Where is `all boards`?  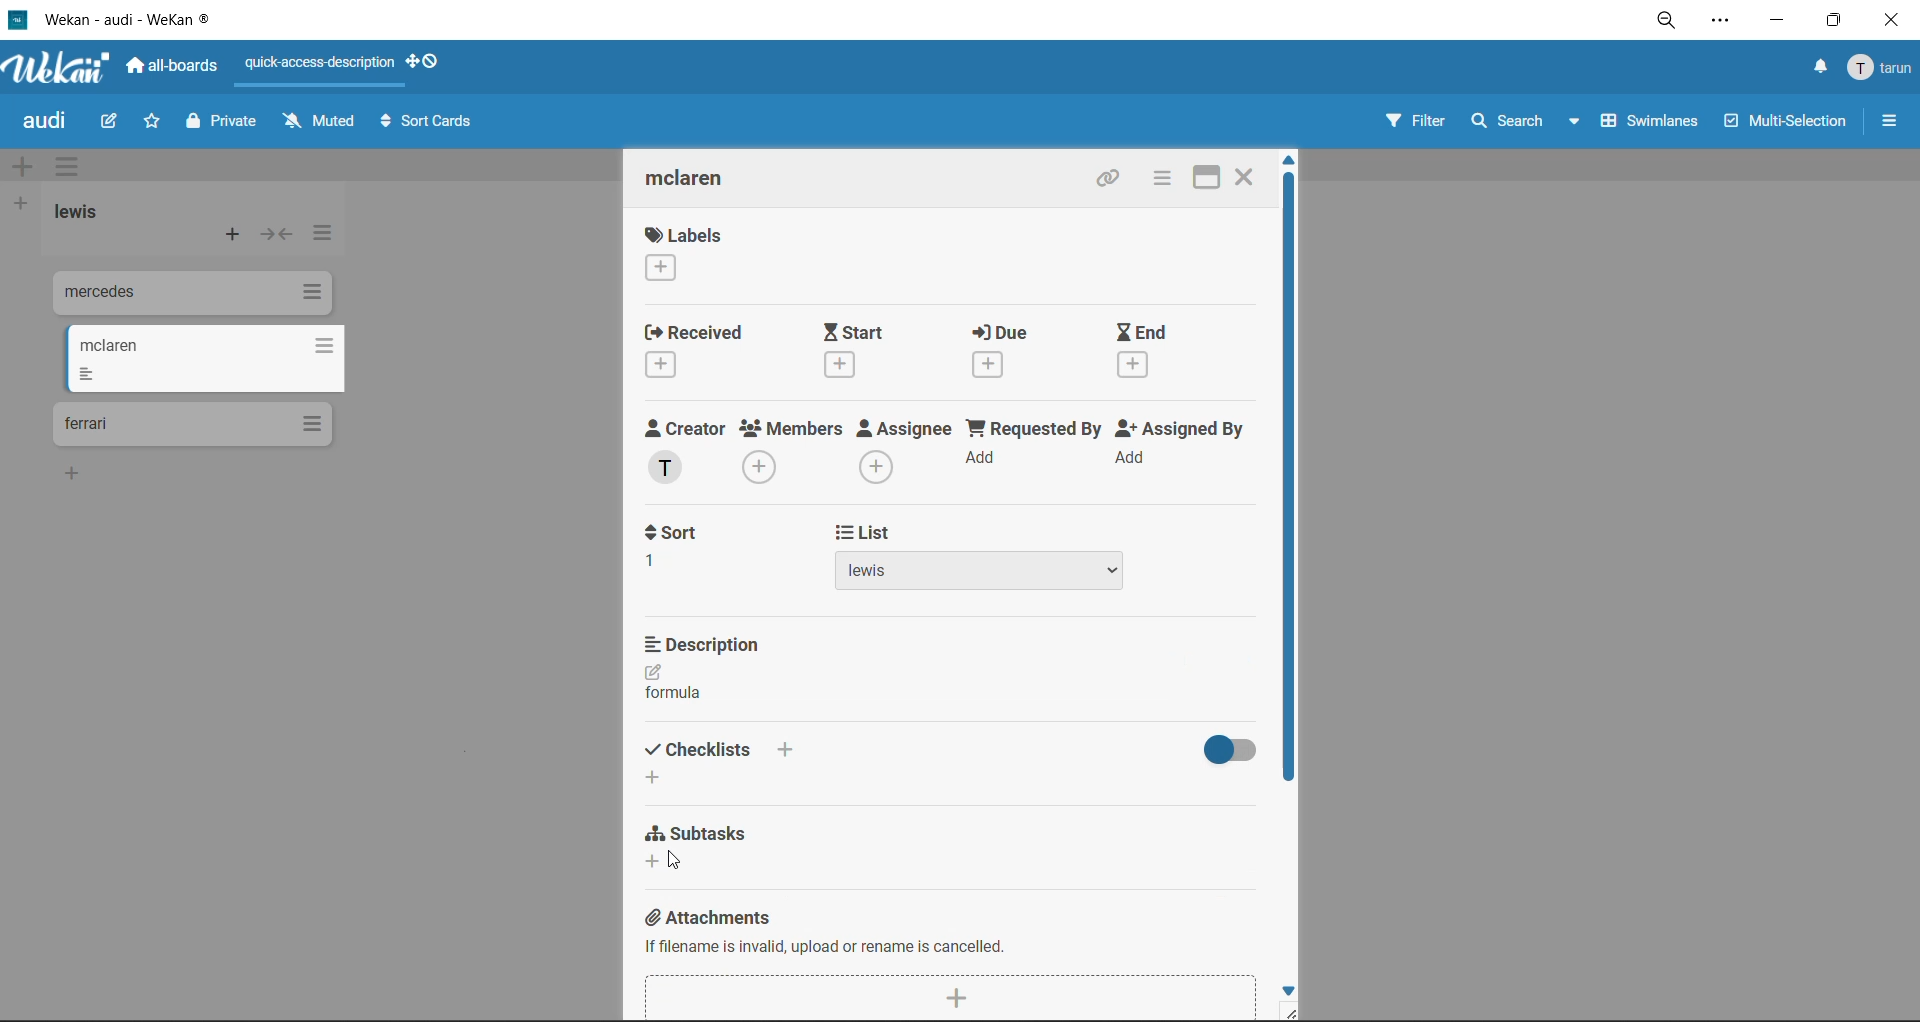 all boards is located at coordinates (173, 66).